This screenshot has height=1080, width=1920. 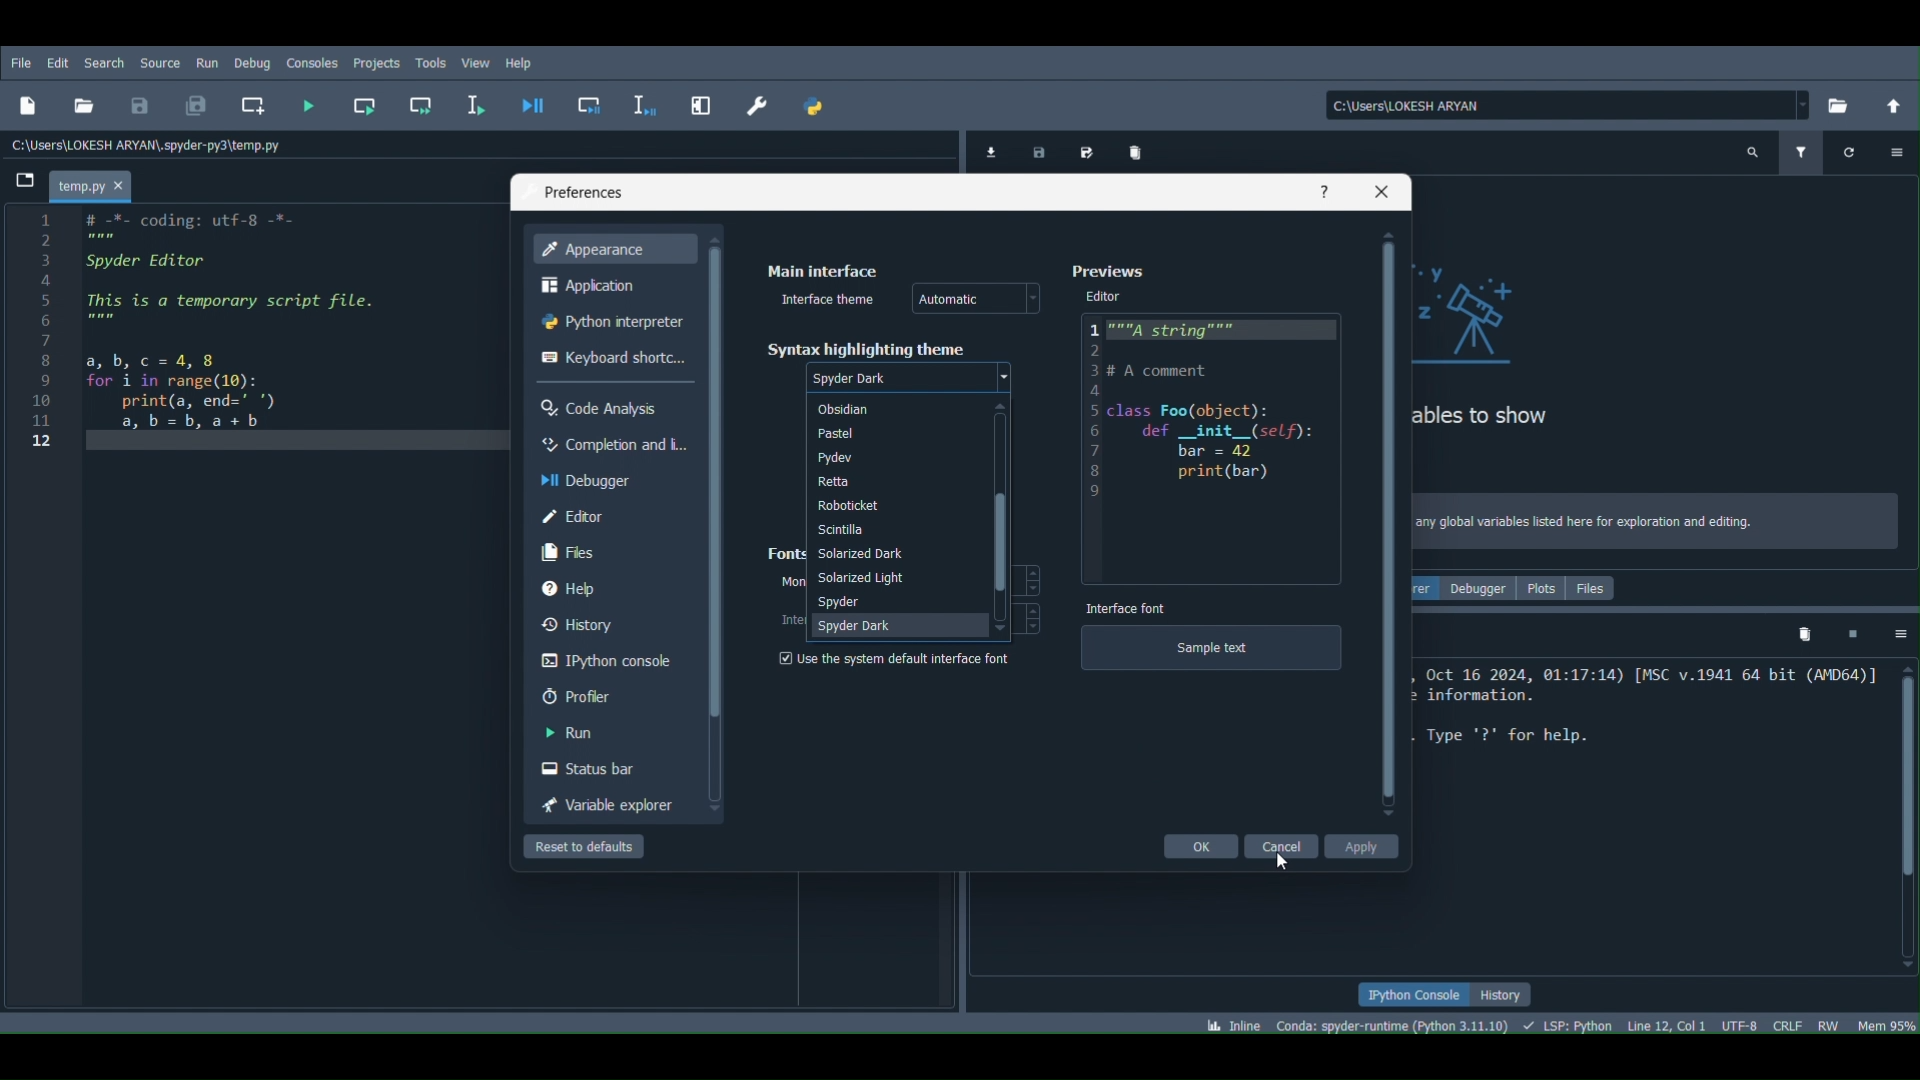 I want to click on Dropdown, so click(x=1005, y=375).